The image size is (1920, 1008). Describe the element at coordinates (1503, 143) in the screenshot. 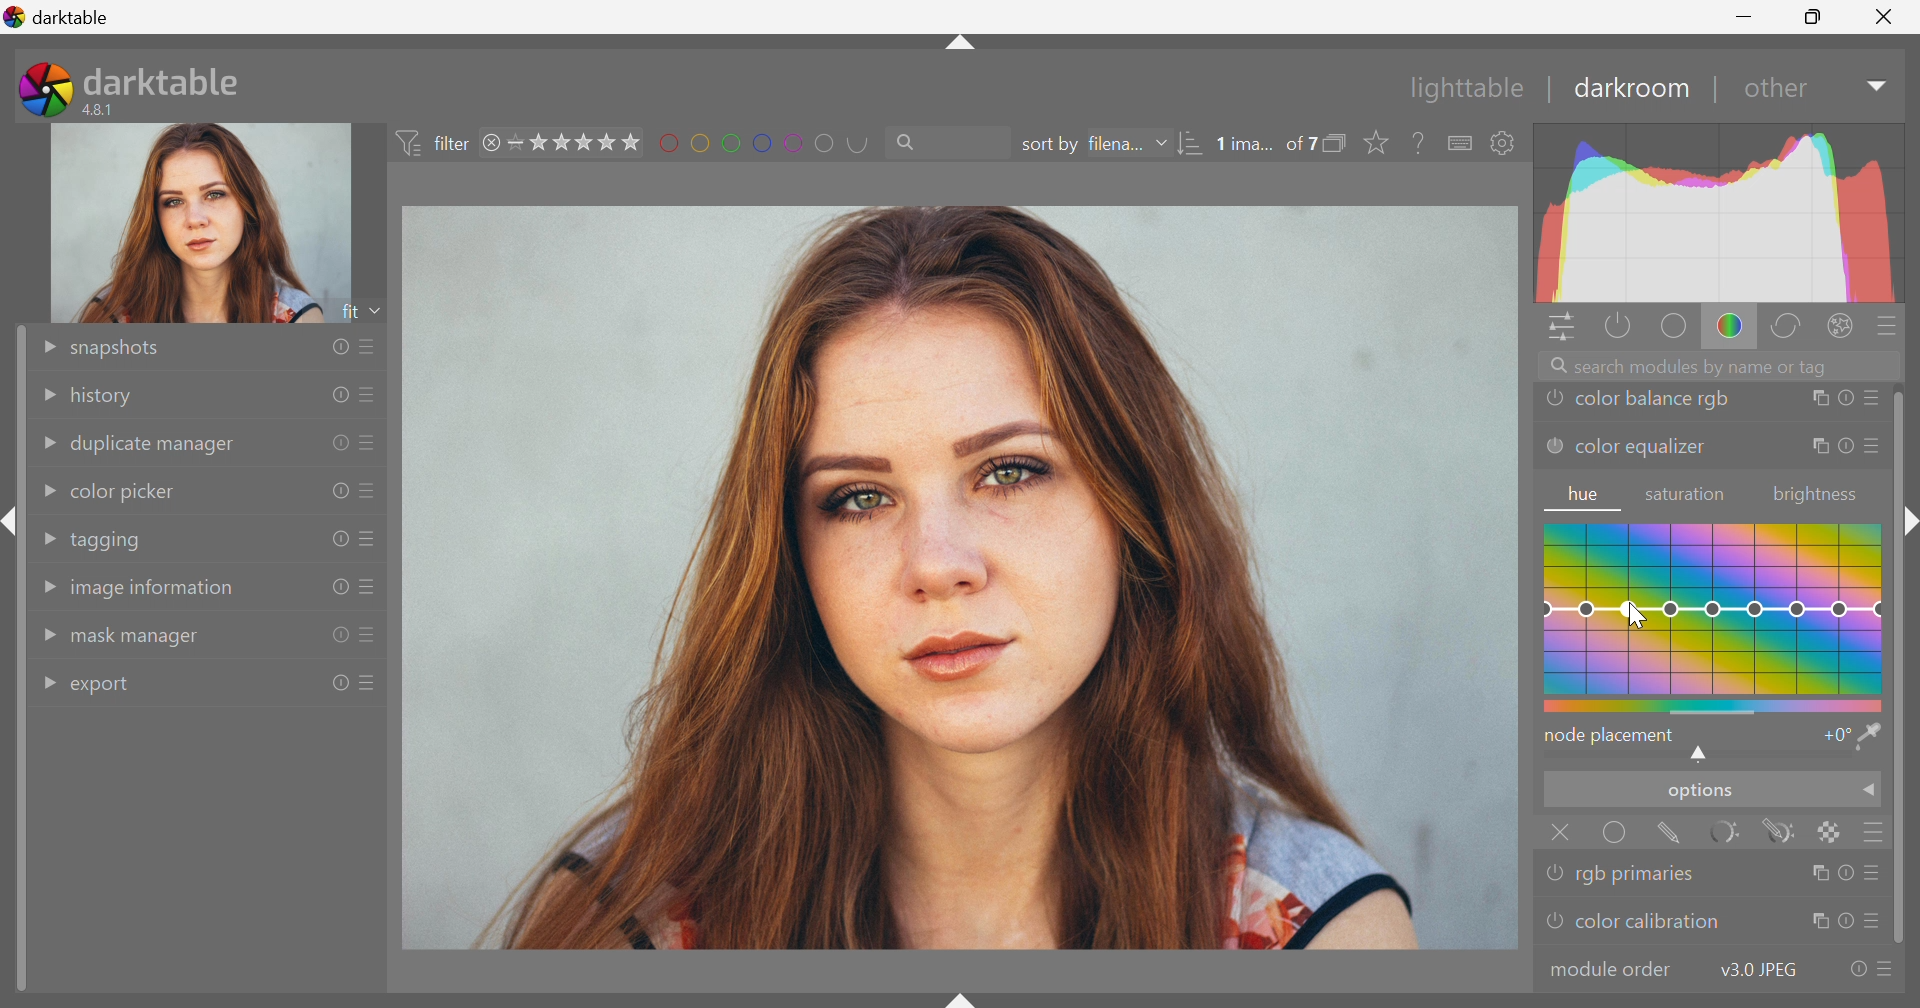

I see `show global preference` at that location.